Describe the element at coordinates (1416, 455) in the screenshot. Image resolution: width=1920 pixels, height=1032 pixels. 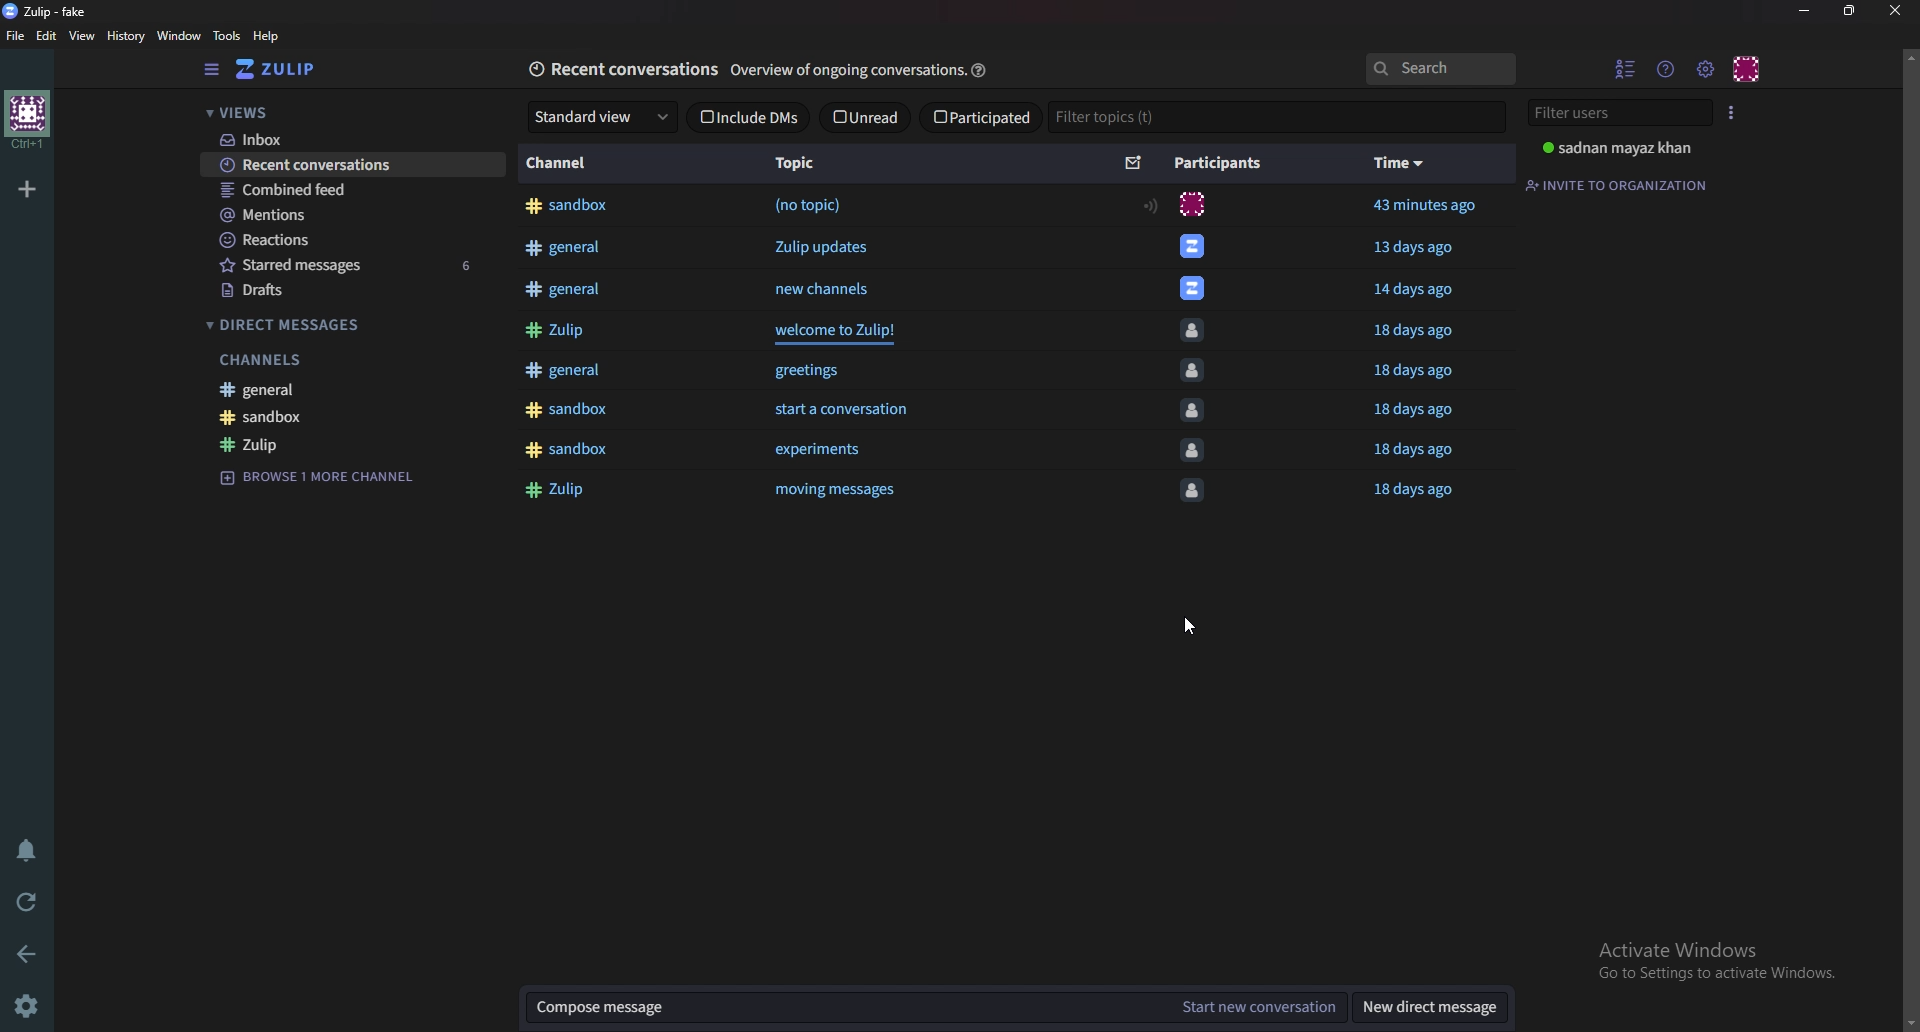
I see `18 days ago` at that location.